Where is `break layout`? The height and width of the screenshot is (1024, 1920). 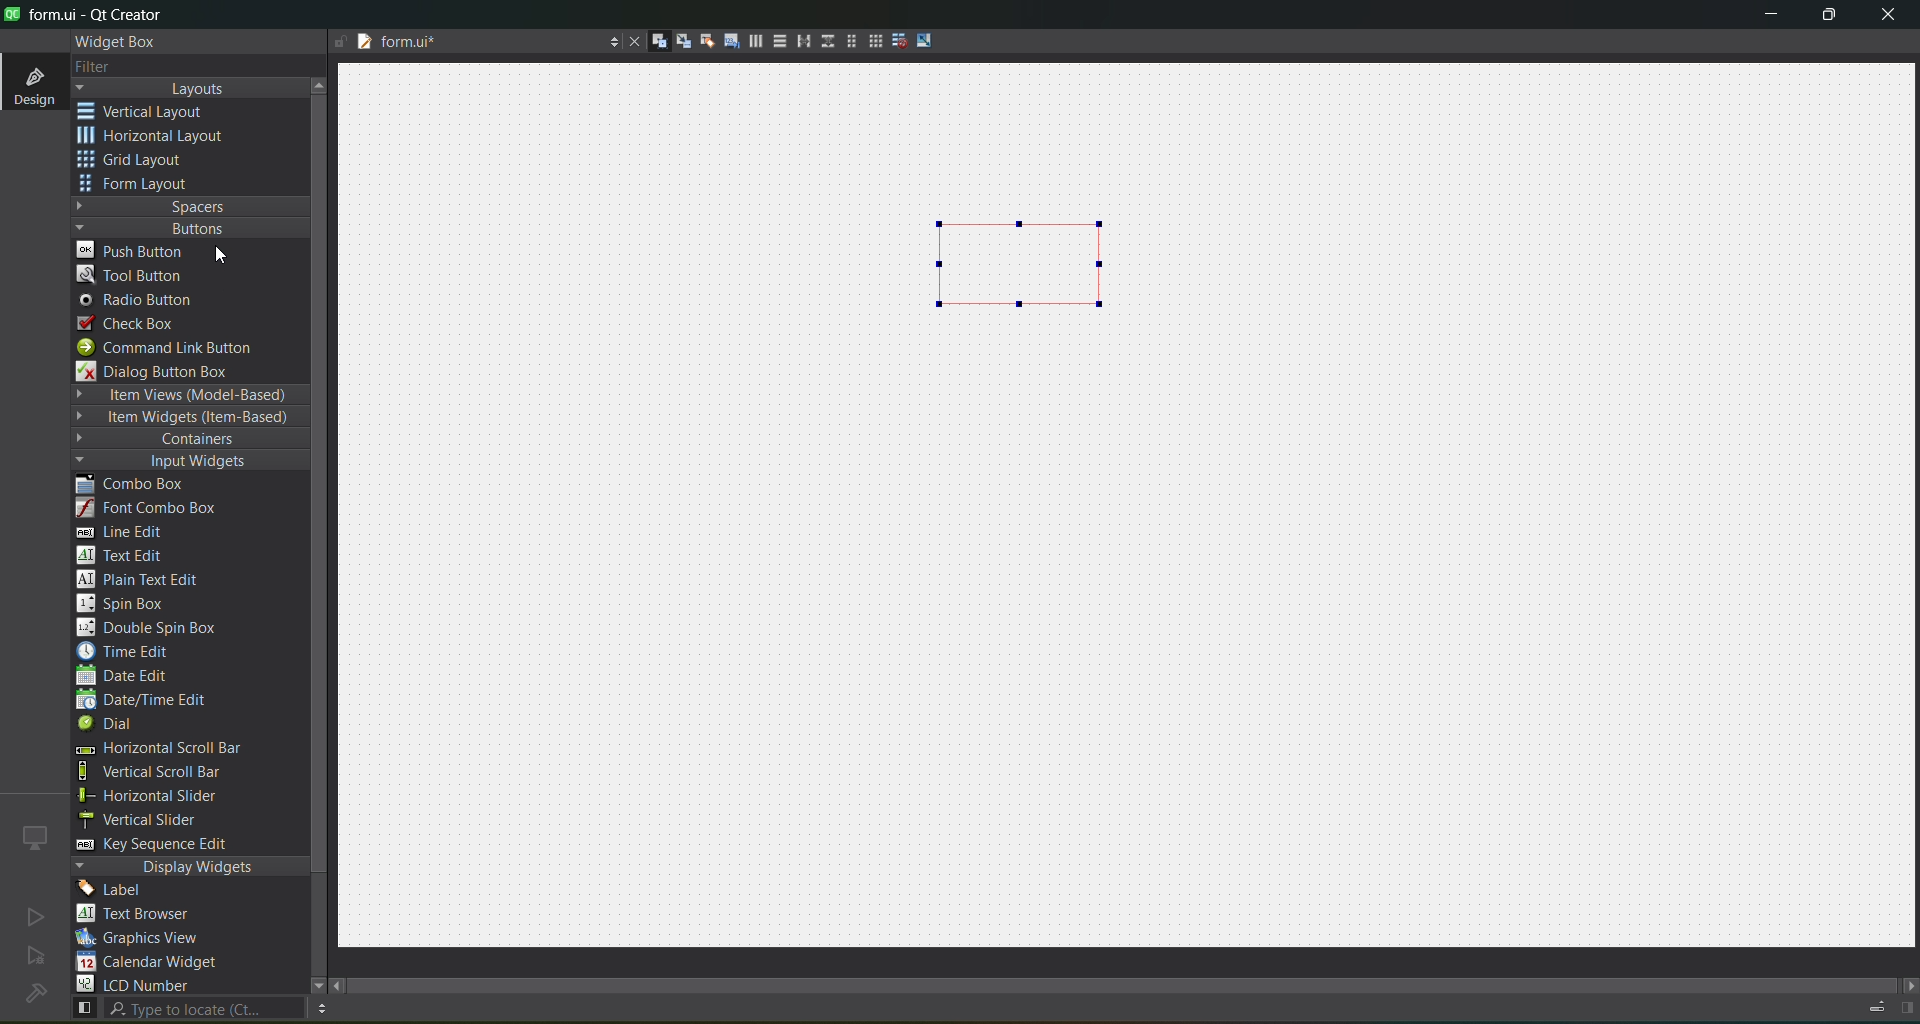 break layout is located at coordinates (894, 42).